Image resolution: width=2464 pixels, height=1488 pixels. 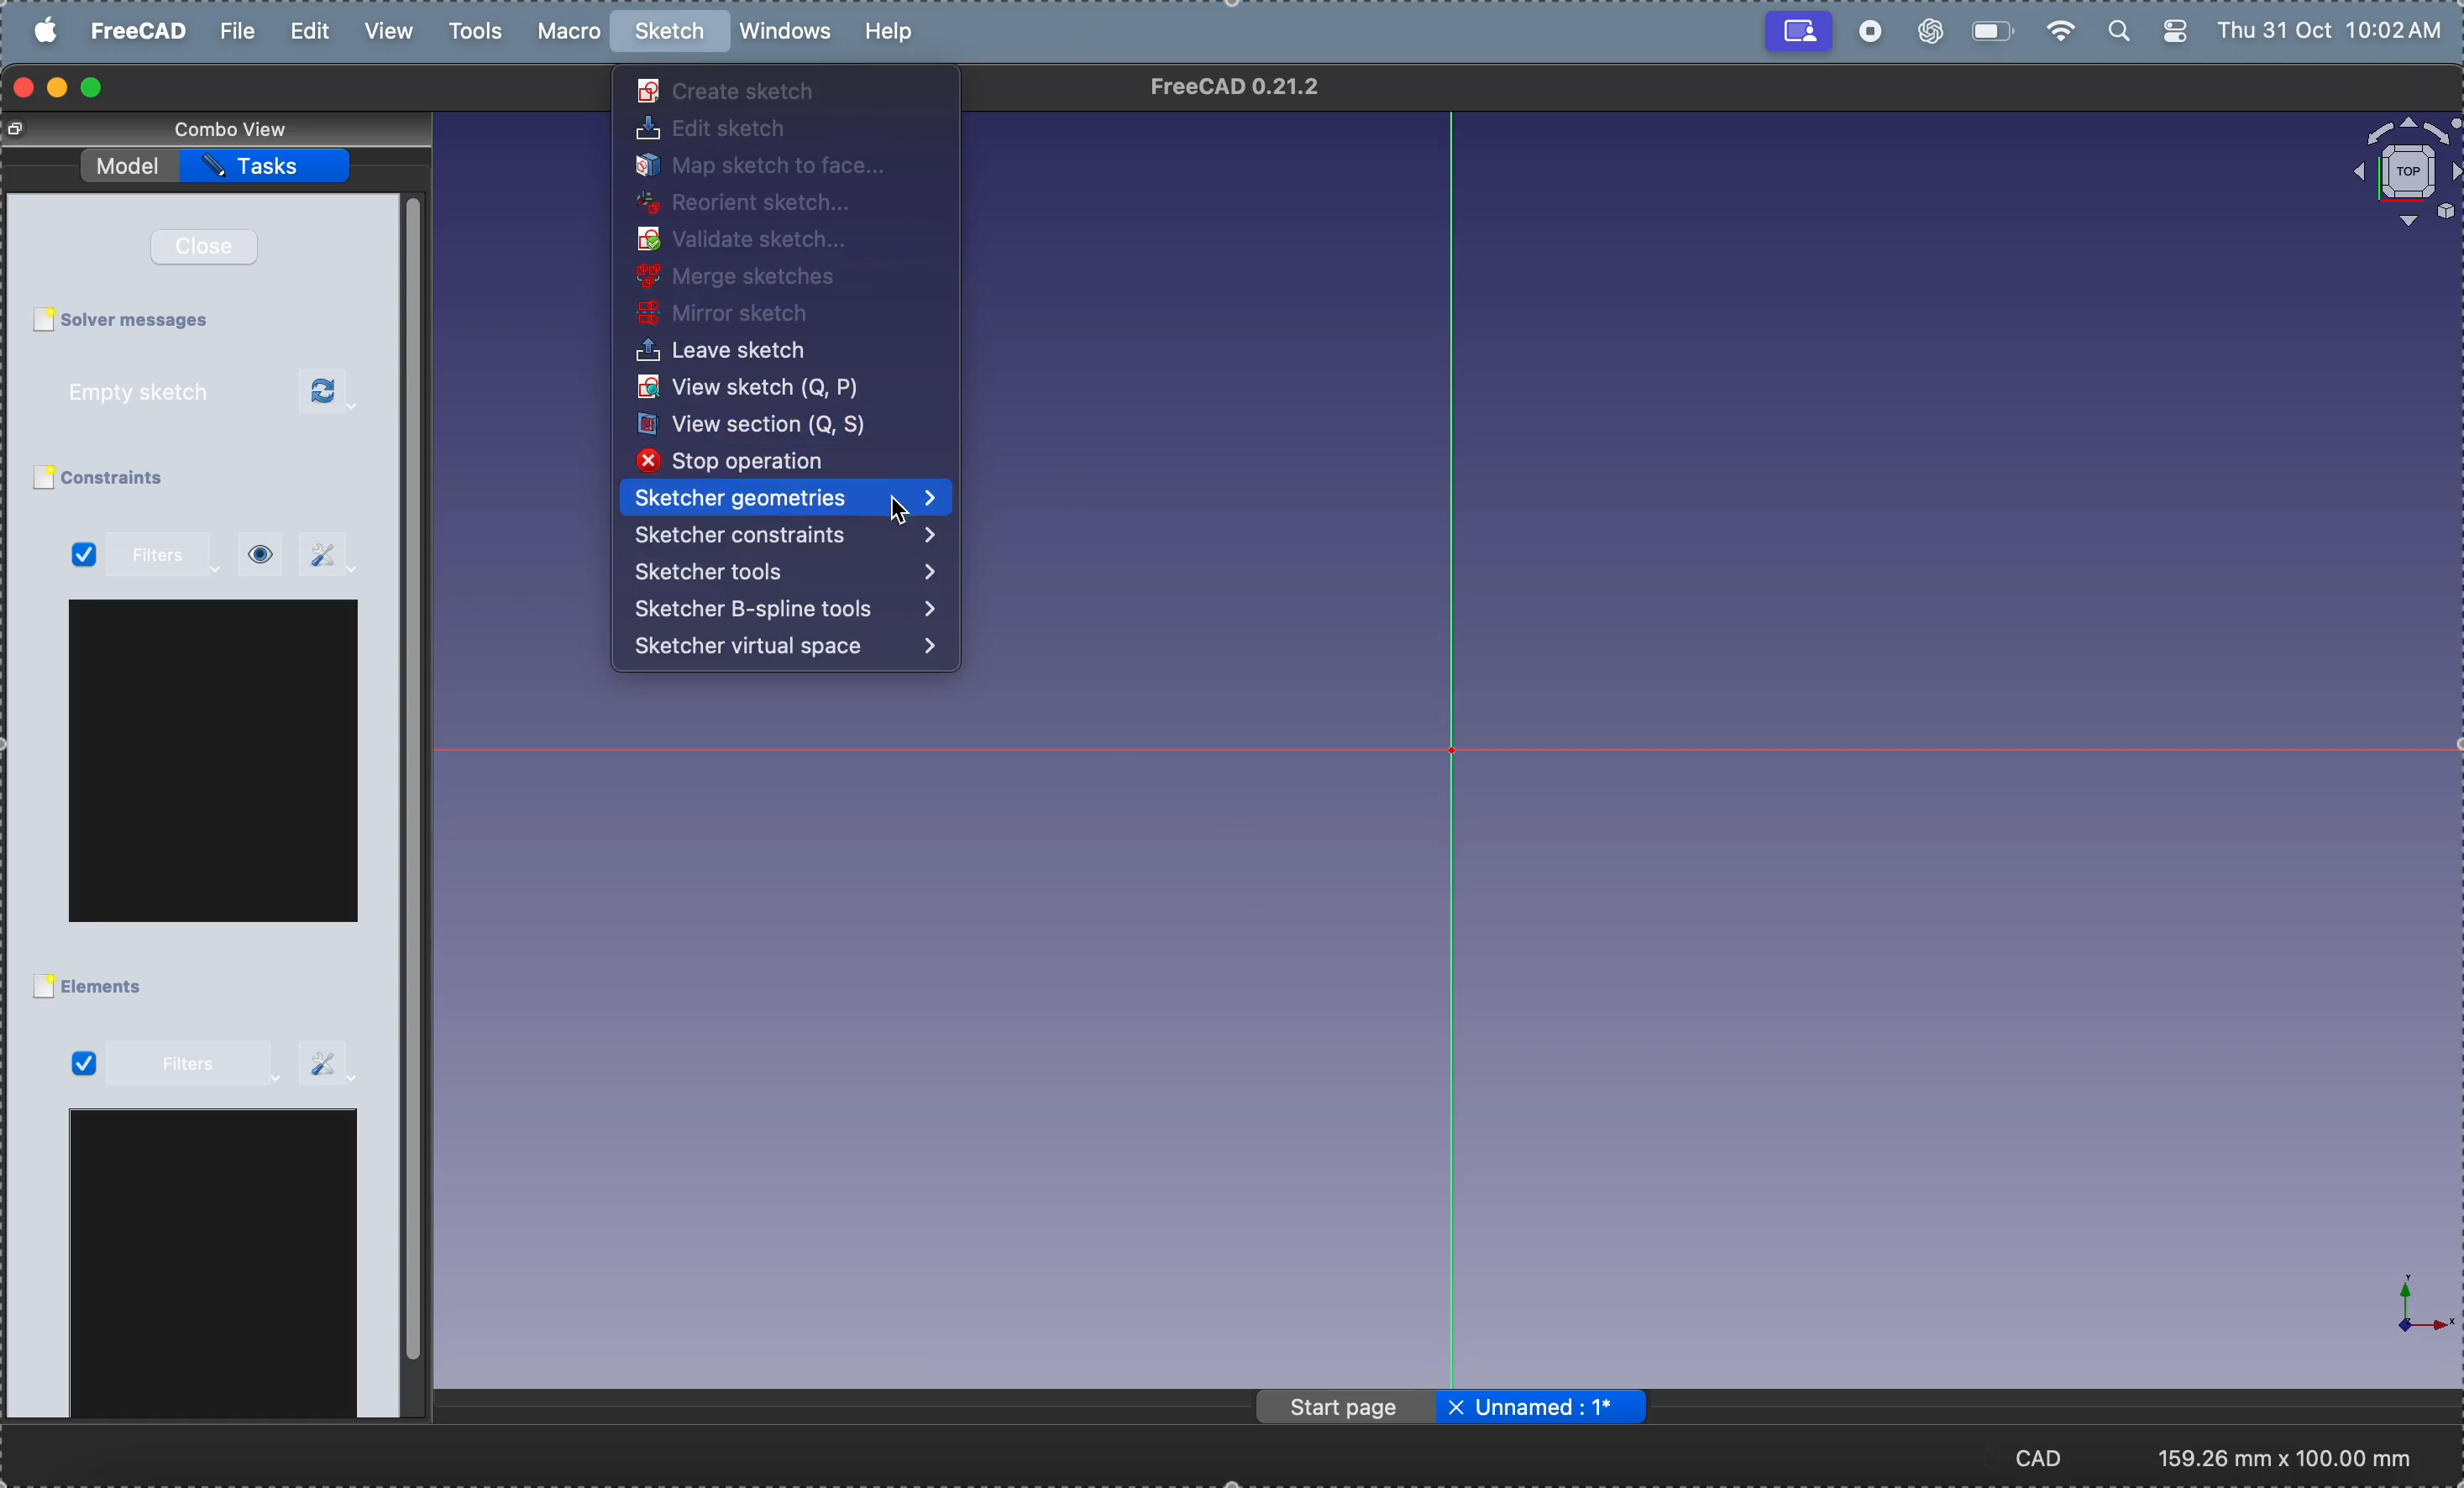 What do you see at coordinates (892, 30) in the screenshot?
I see `help` at bounding box center [892, 30].